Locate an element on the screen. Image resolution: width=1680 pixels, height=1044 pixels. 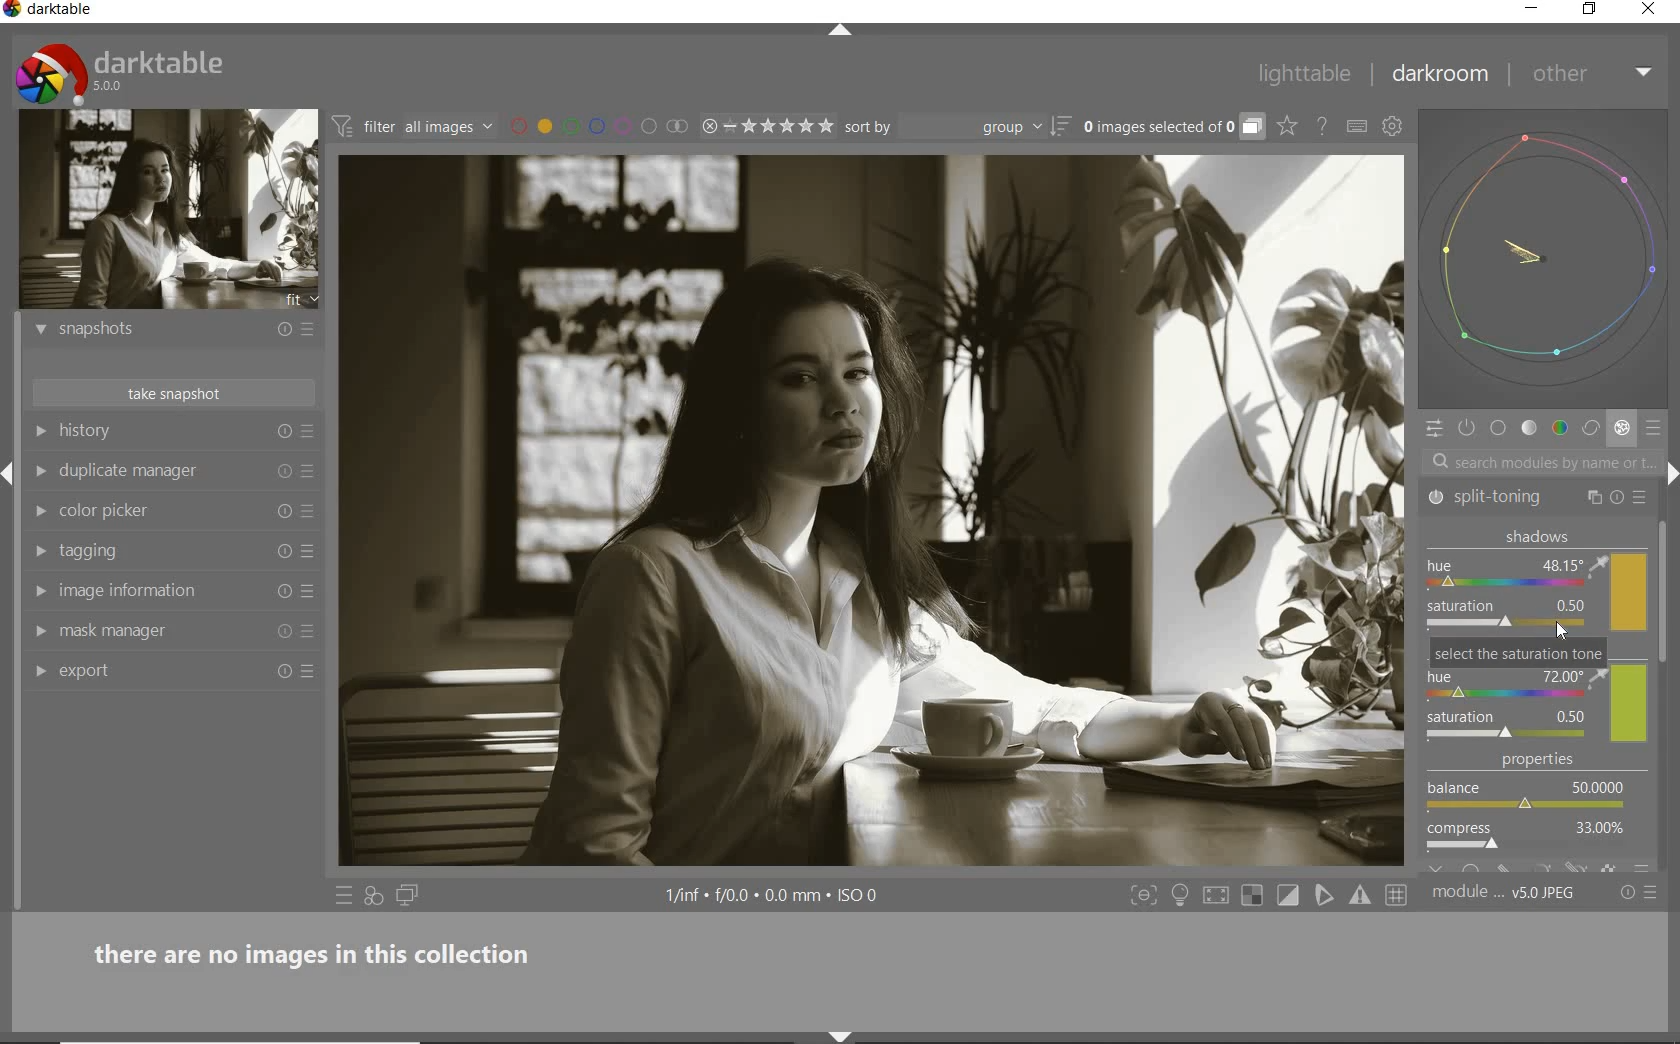
history is located at coordinates (162, 432).